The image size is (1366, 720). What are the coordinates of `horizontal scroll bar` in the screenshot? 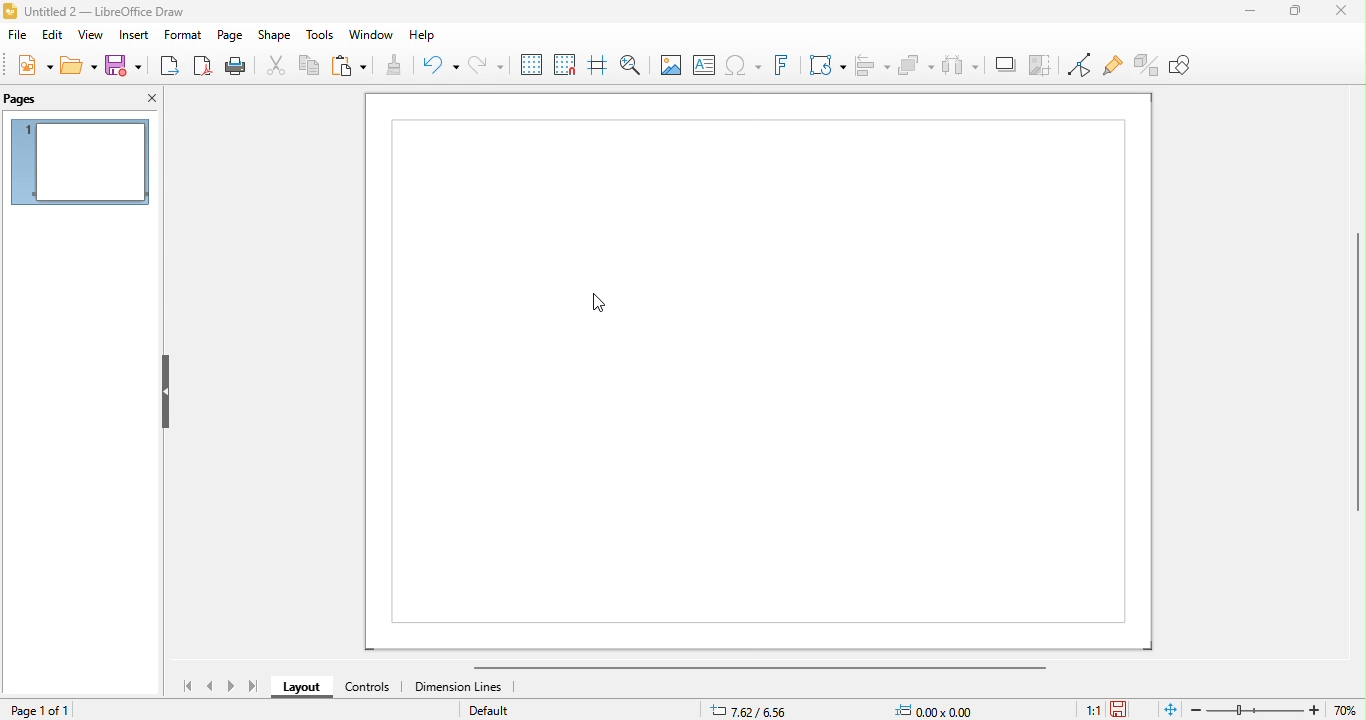 It's located at (771, 667).